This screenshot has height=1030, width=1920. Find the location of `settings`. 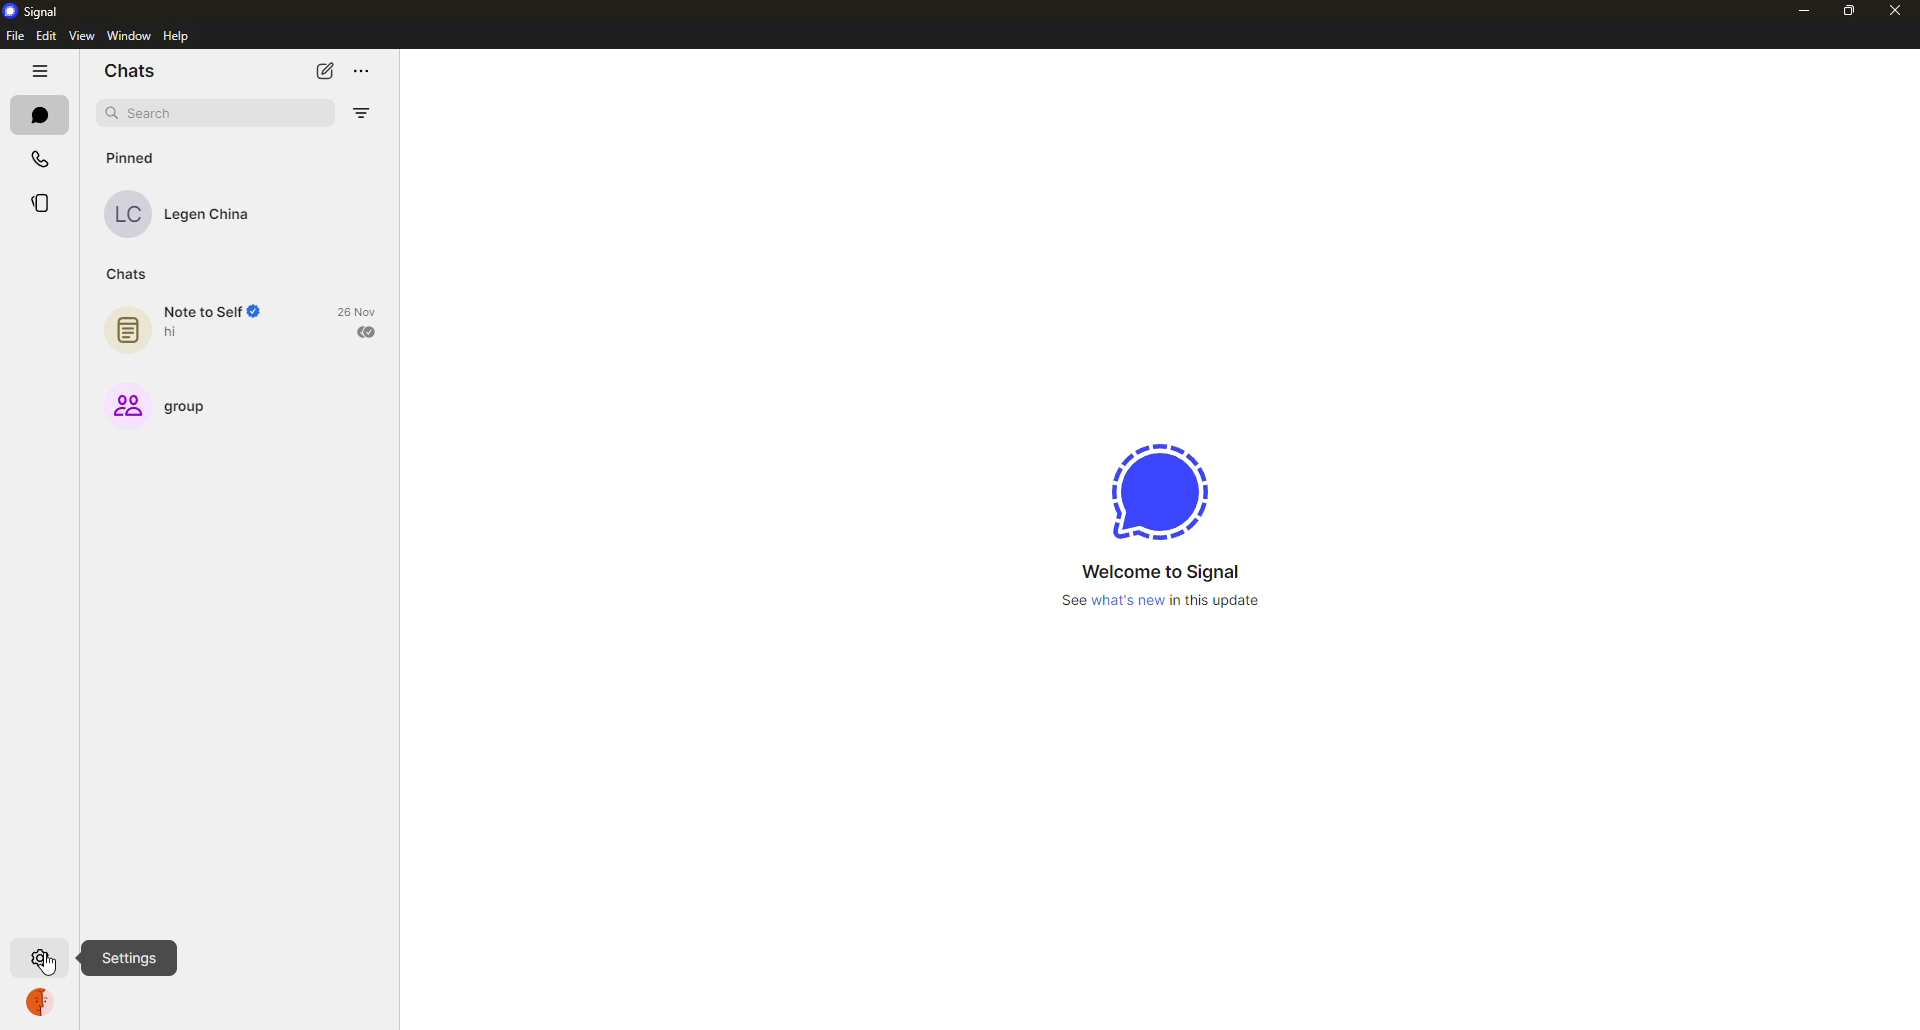

settings is located at coordinates (130, 956).